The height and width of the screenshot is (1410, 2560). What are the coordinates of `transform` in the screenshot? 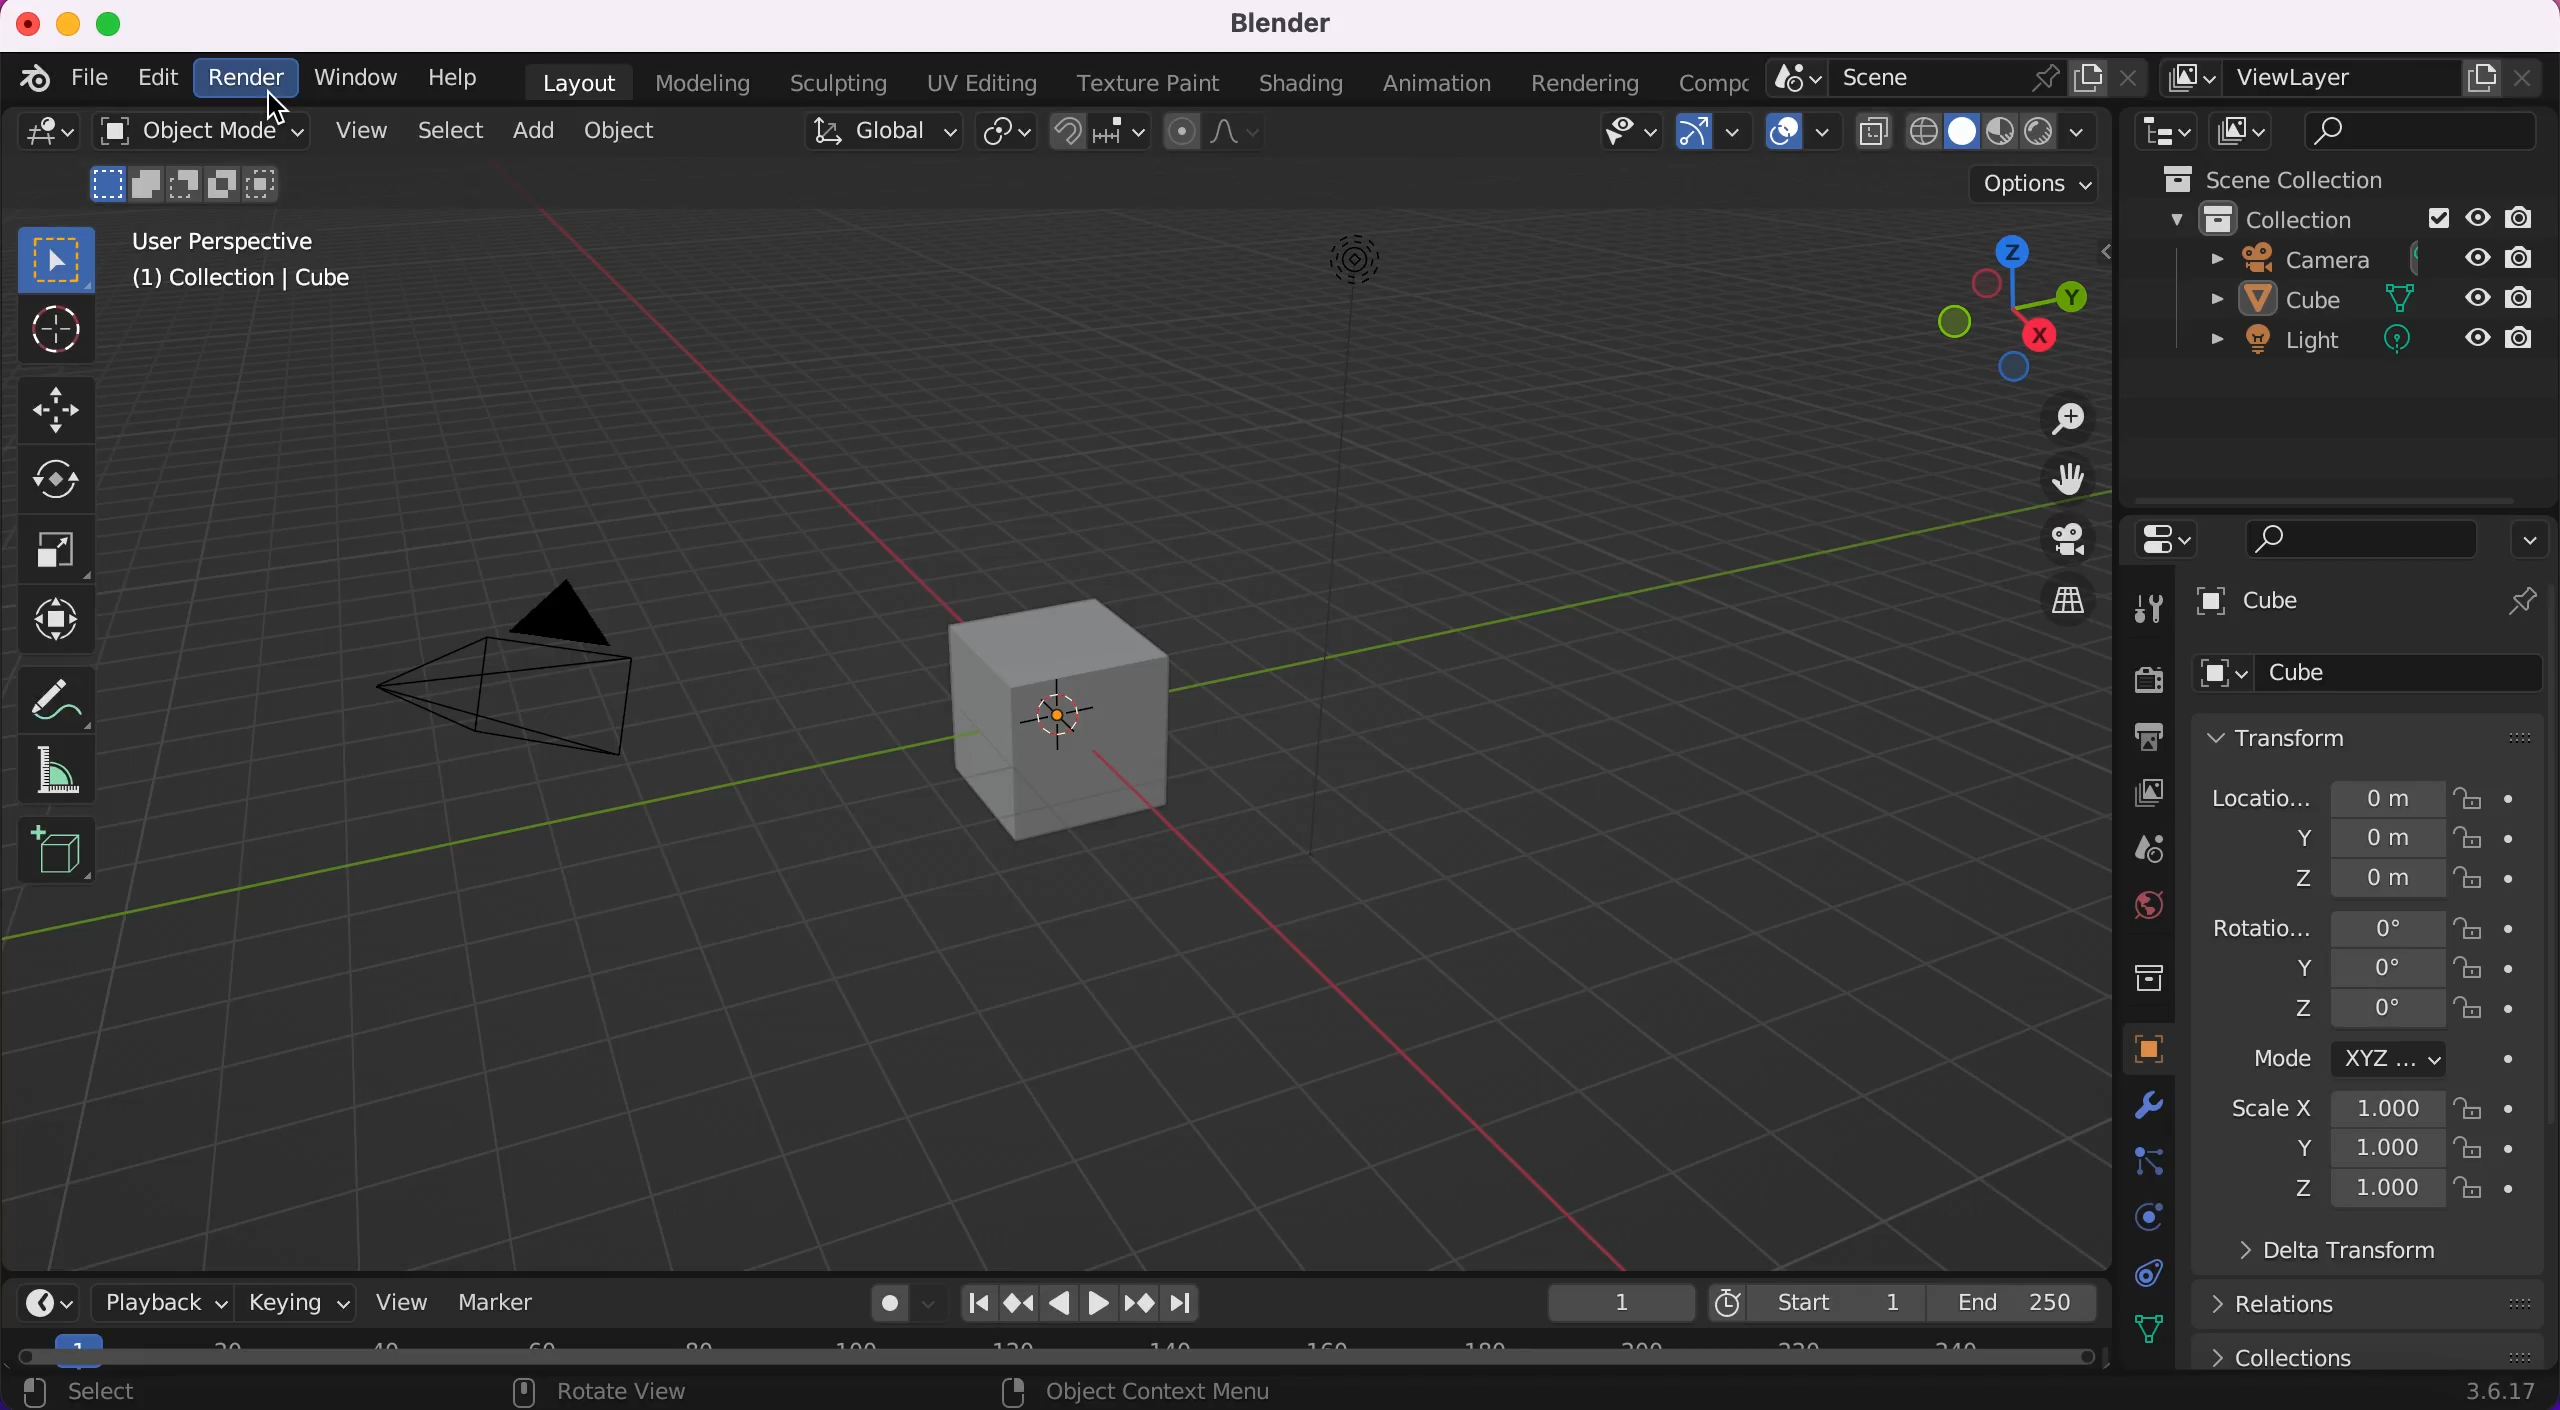 It's located at (72, 617).